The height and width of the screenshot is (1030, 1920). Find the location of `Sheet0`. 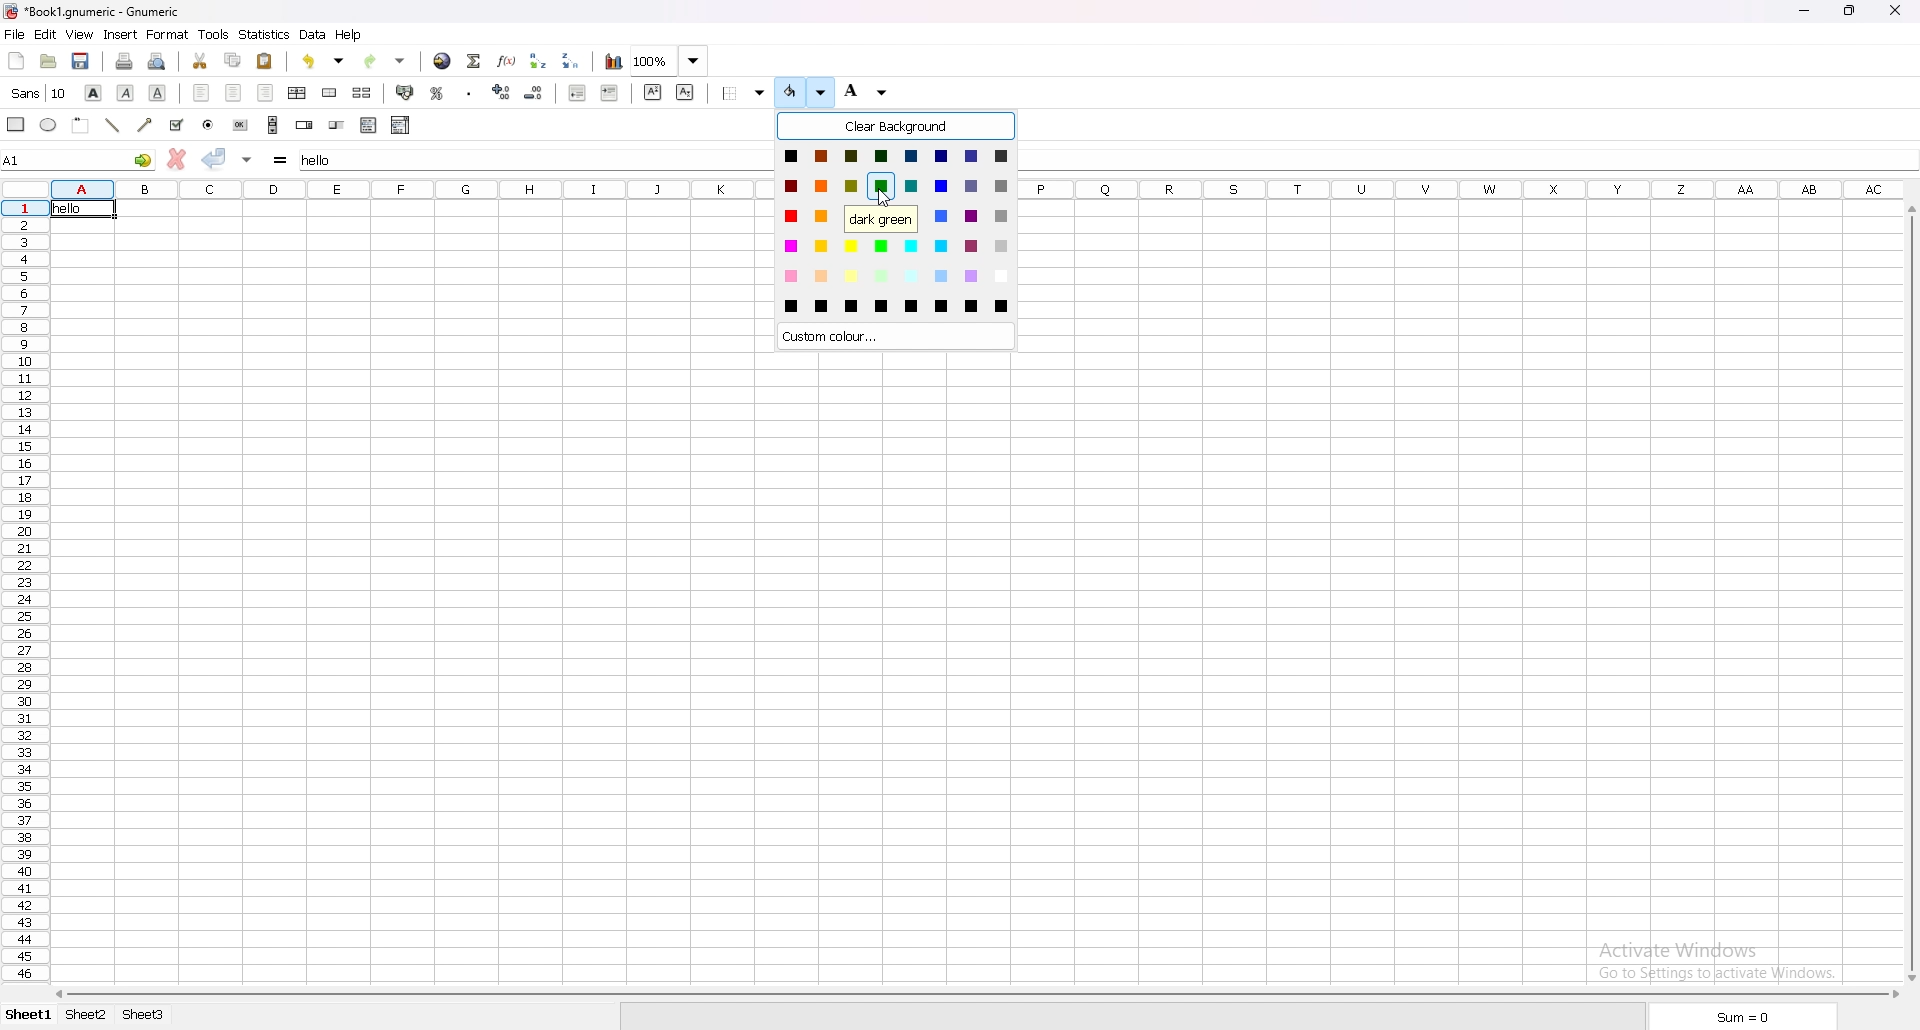

Sheet0 is located at coordinates (160, 1017).